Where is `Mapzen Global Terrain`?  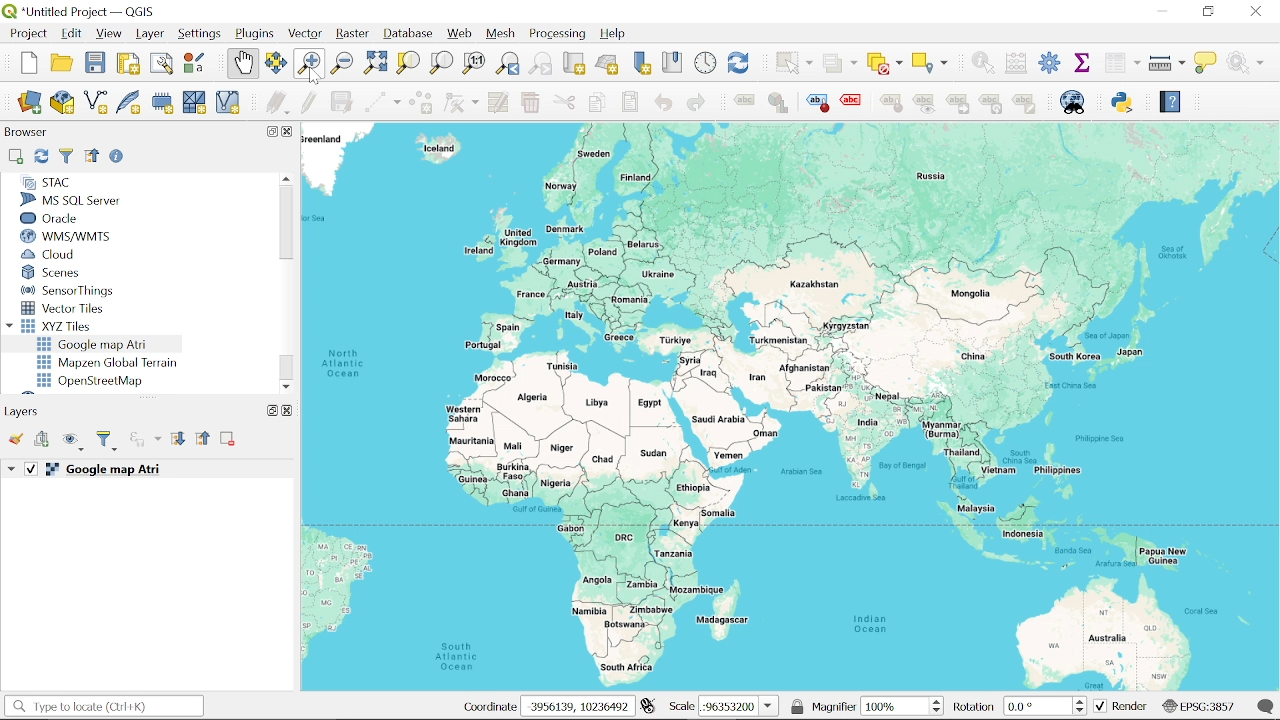
Mapzen Global Terrain is located at coordinates (107, 363).